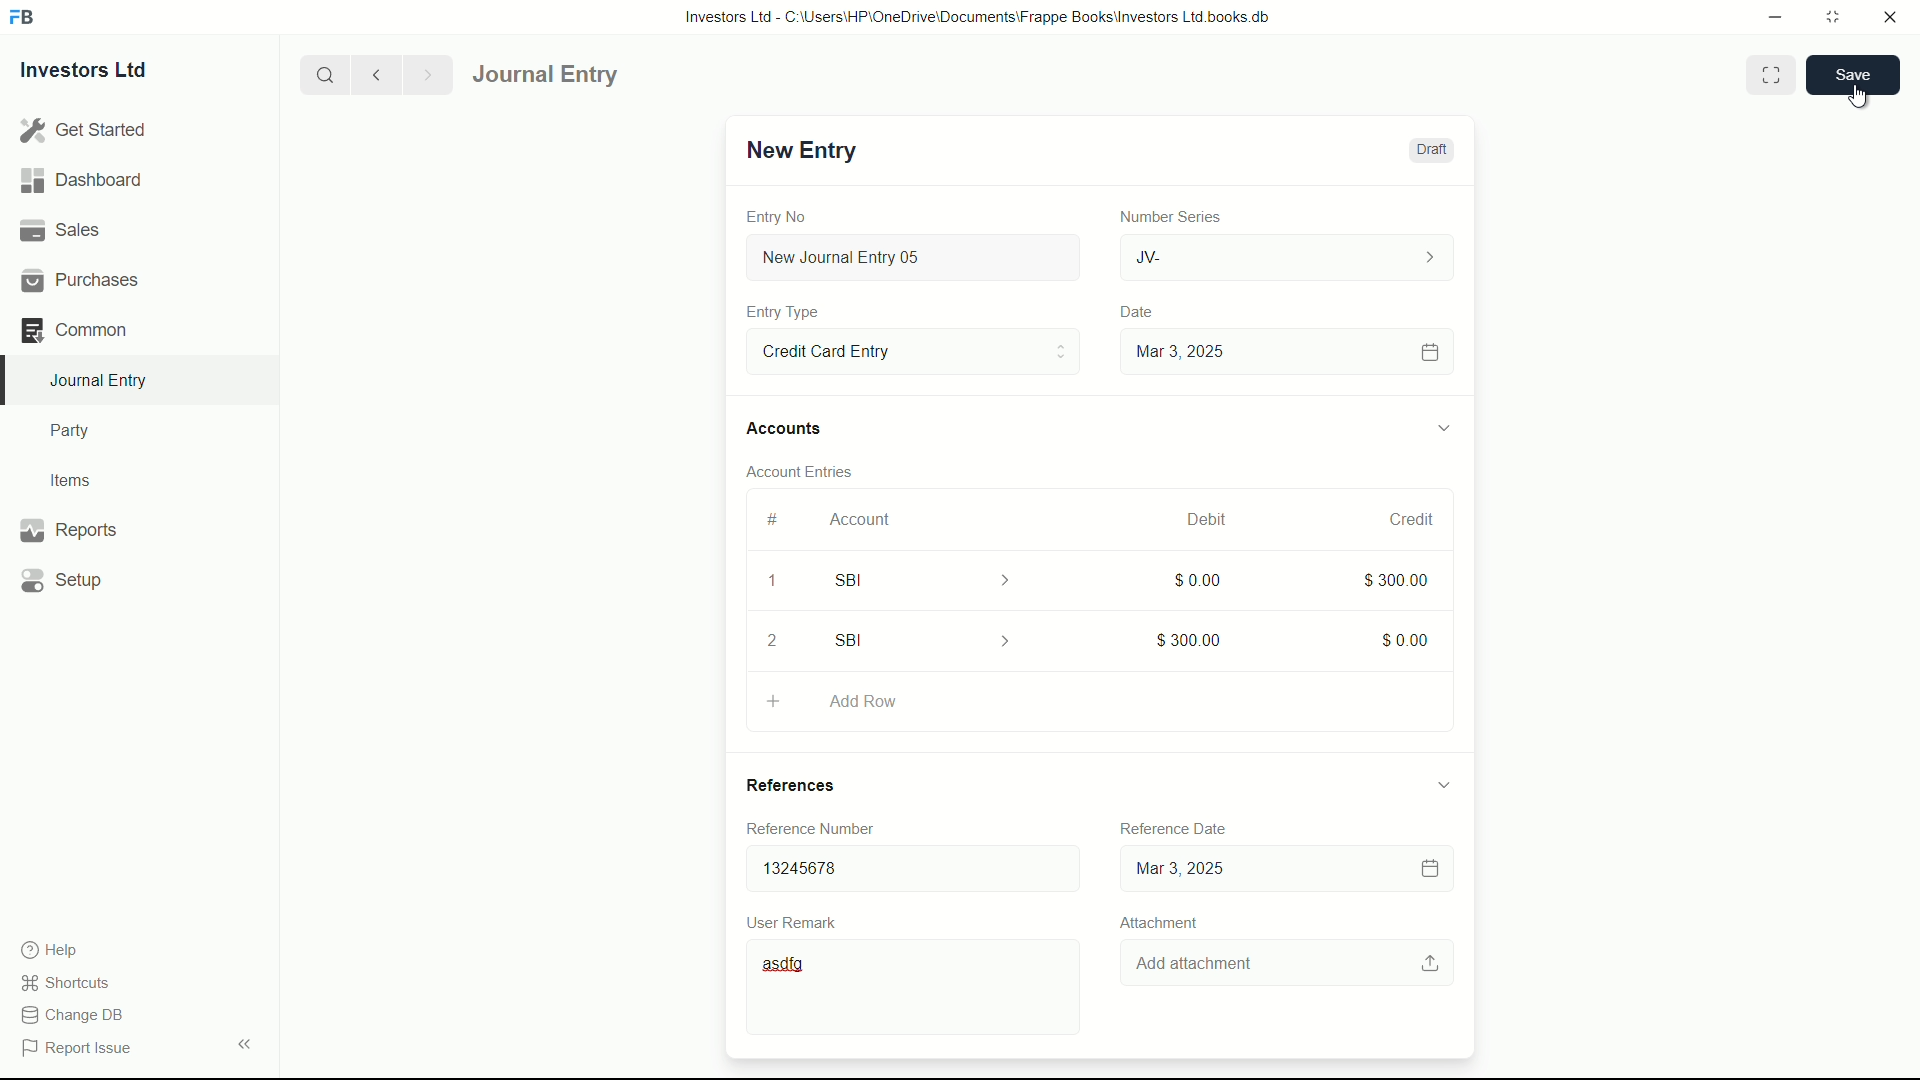  What do you see at coordinates (1139, 312) in the screenshot?
I see `Date` at bounding box center [1139, 312].